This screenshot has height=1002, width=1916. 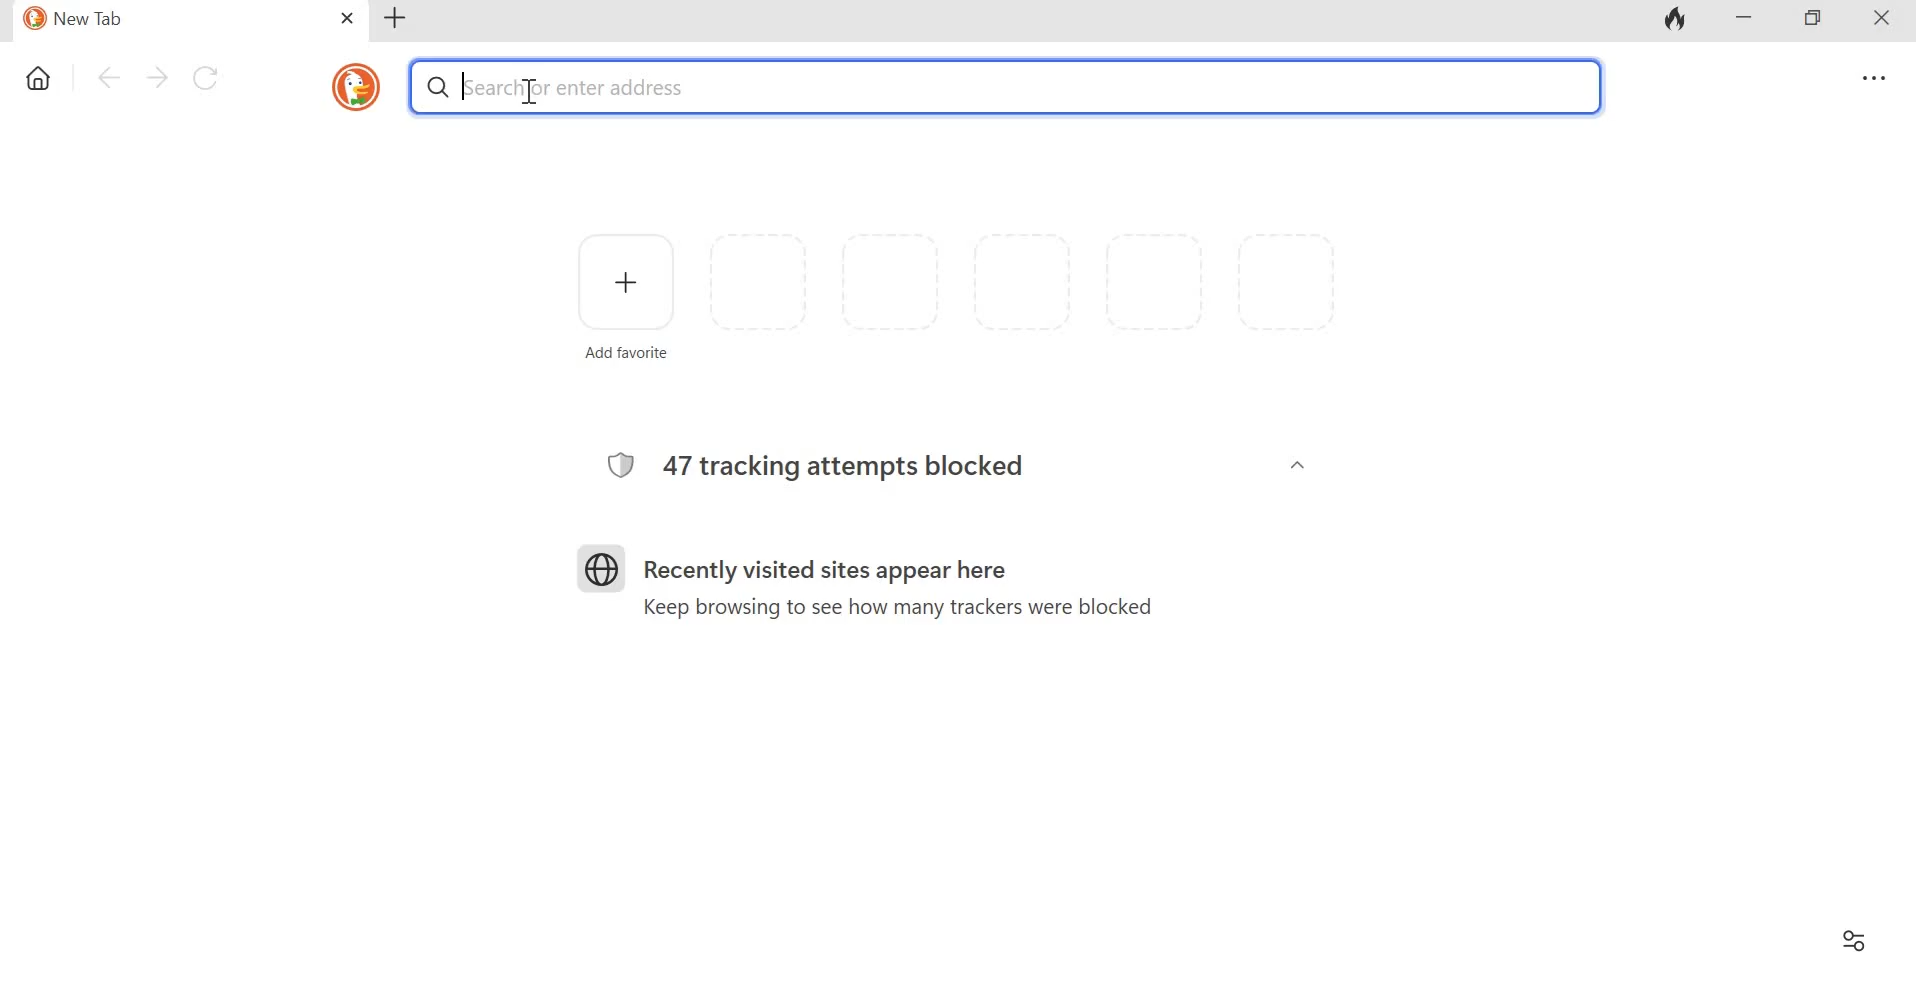 What do you see at coordinates (622, 278) in the screenshot?
I see `Add favorite` at bounding box center [622, 278].